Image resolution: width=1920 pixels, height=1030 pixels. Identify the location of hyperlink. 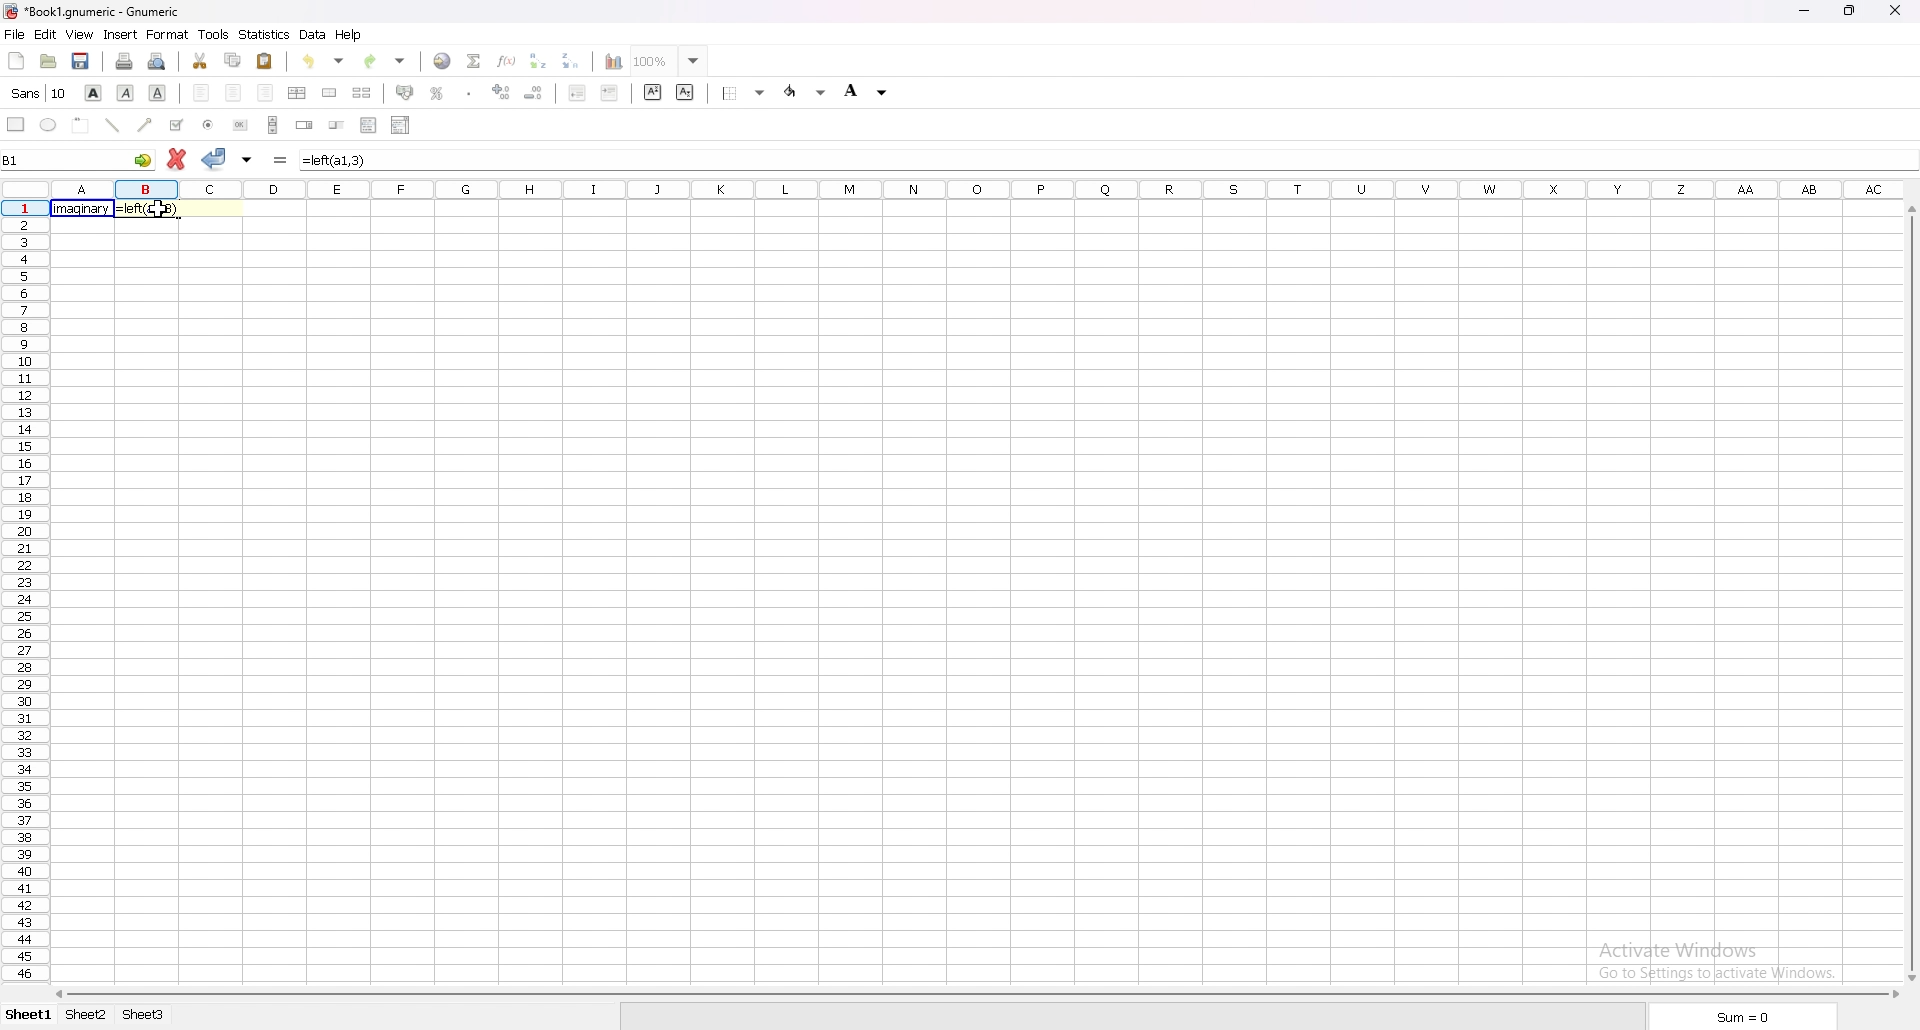
(443, 61).